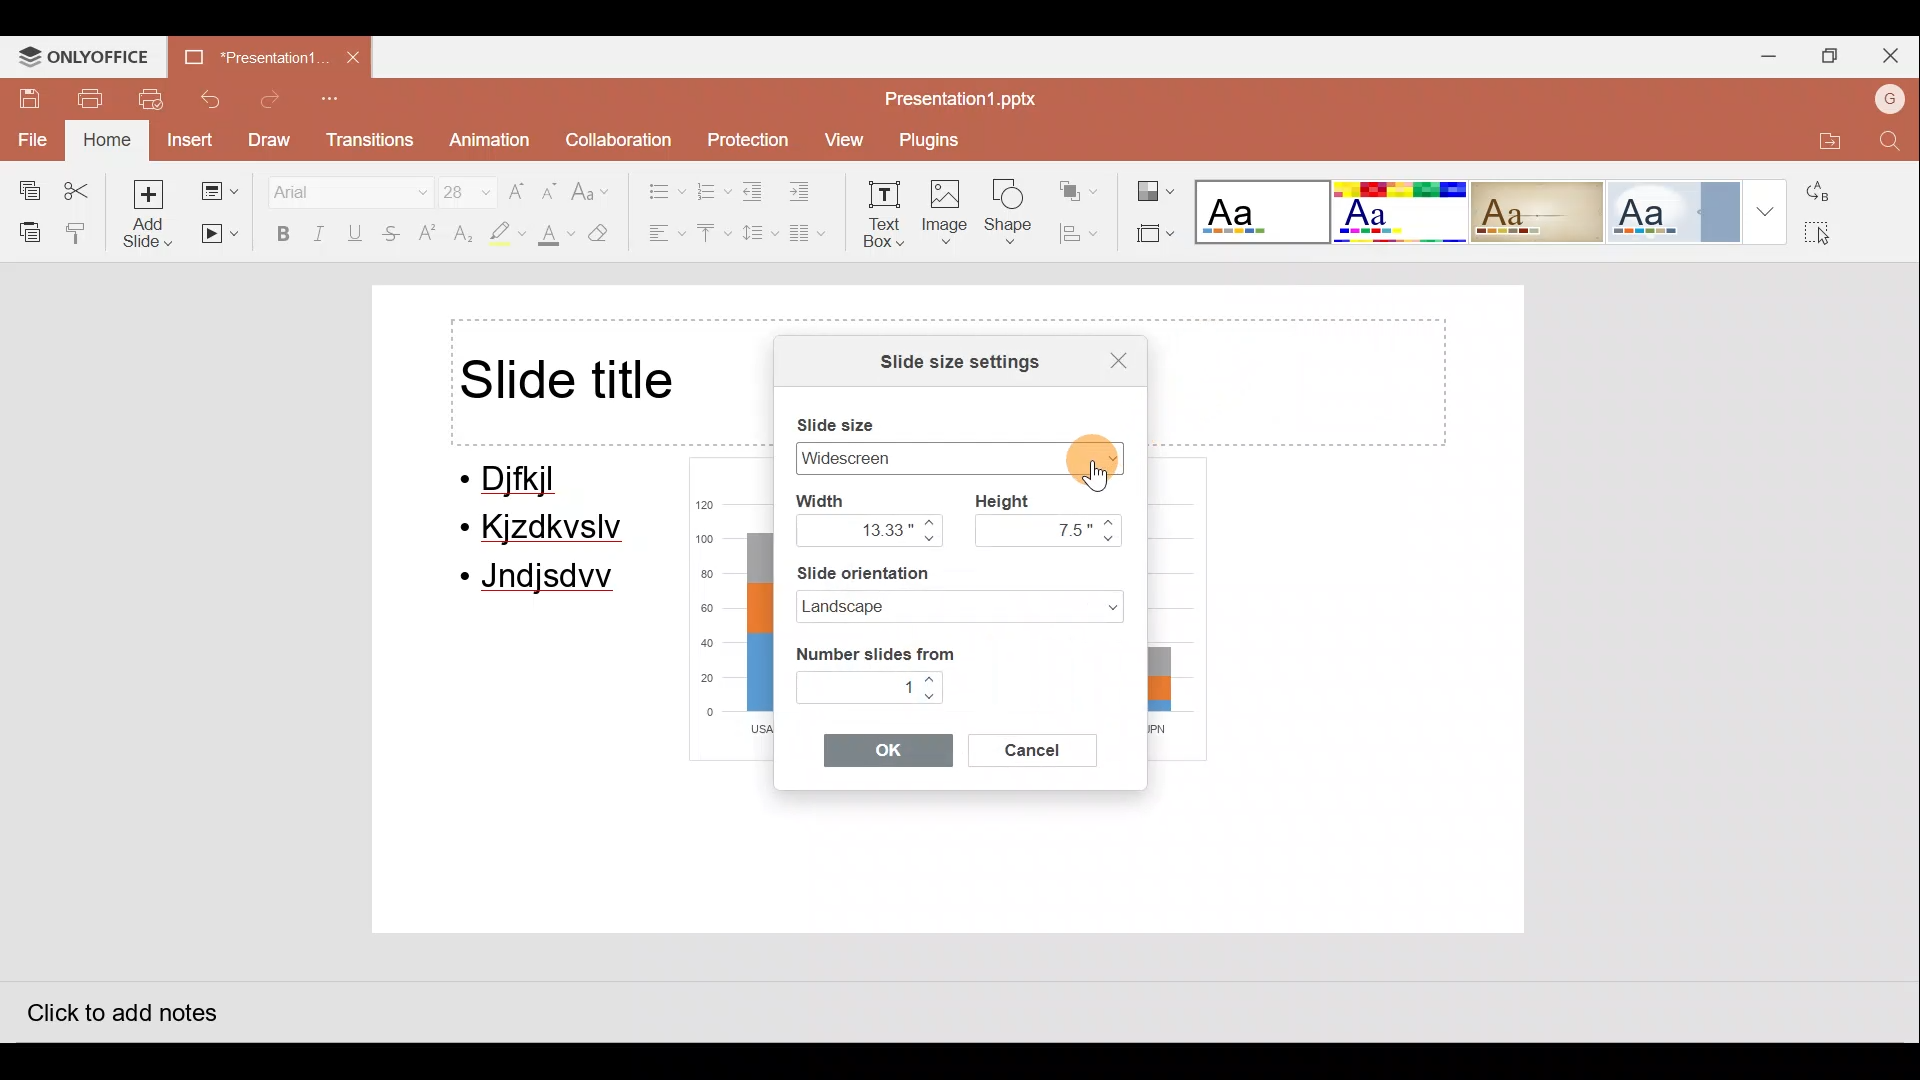  Describe the element at coordinates (815, 237) in the screenshot. I see `Columns` at that location.